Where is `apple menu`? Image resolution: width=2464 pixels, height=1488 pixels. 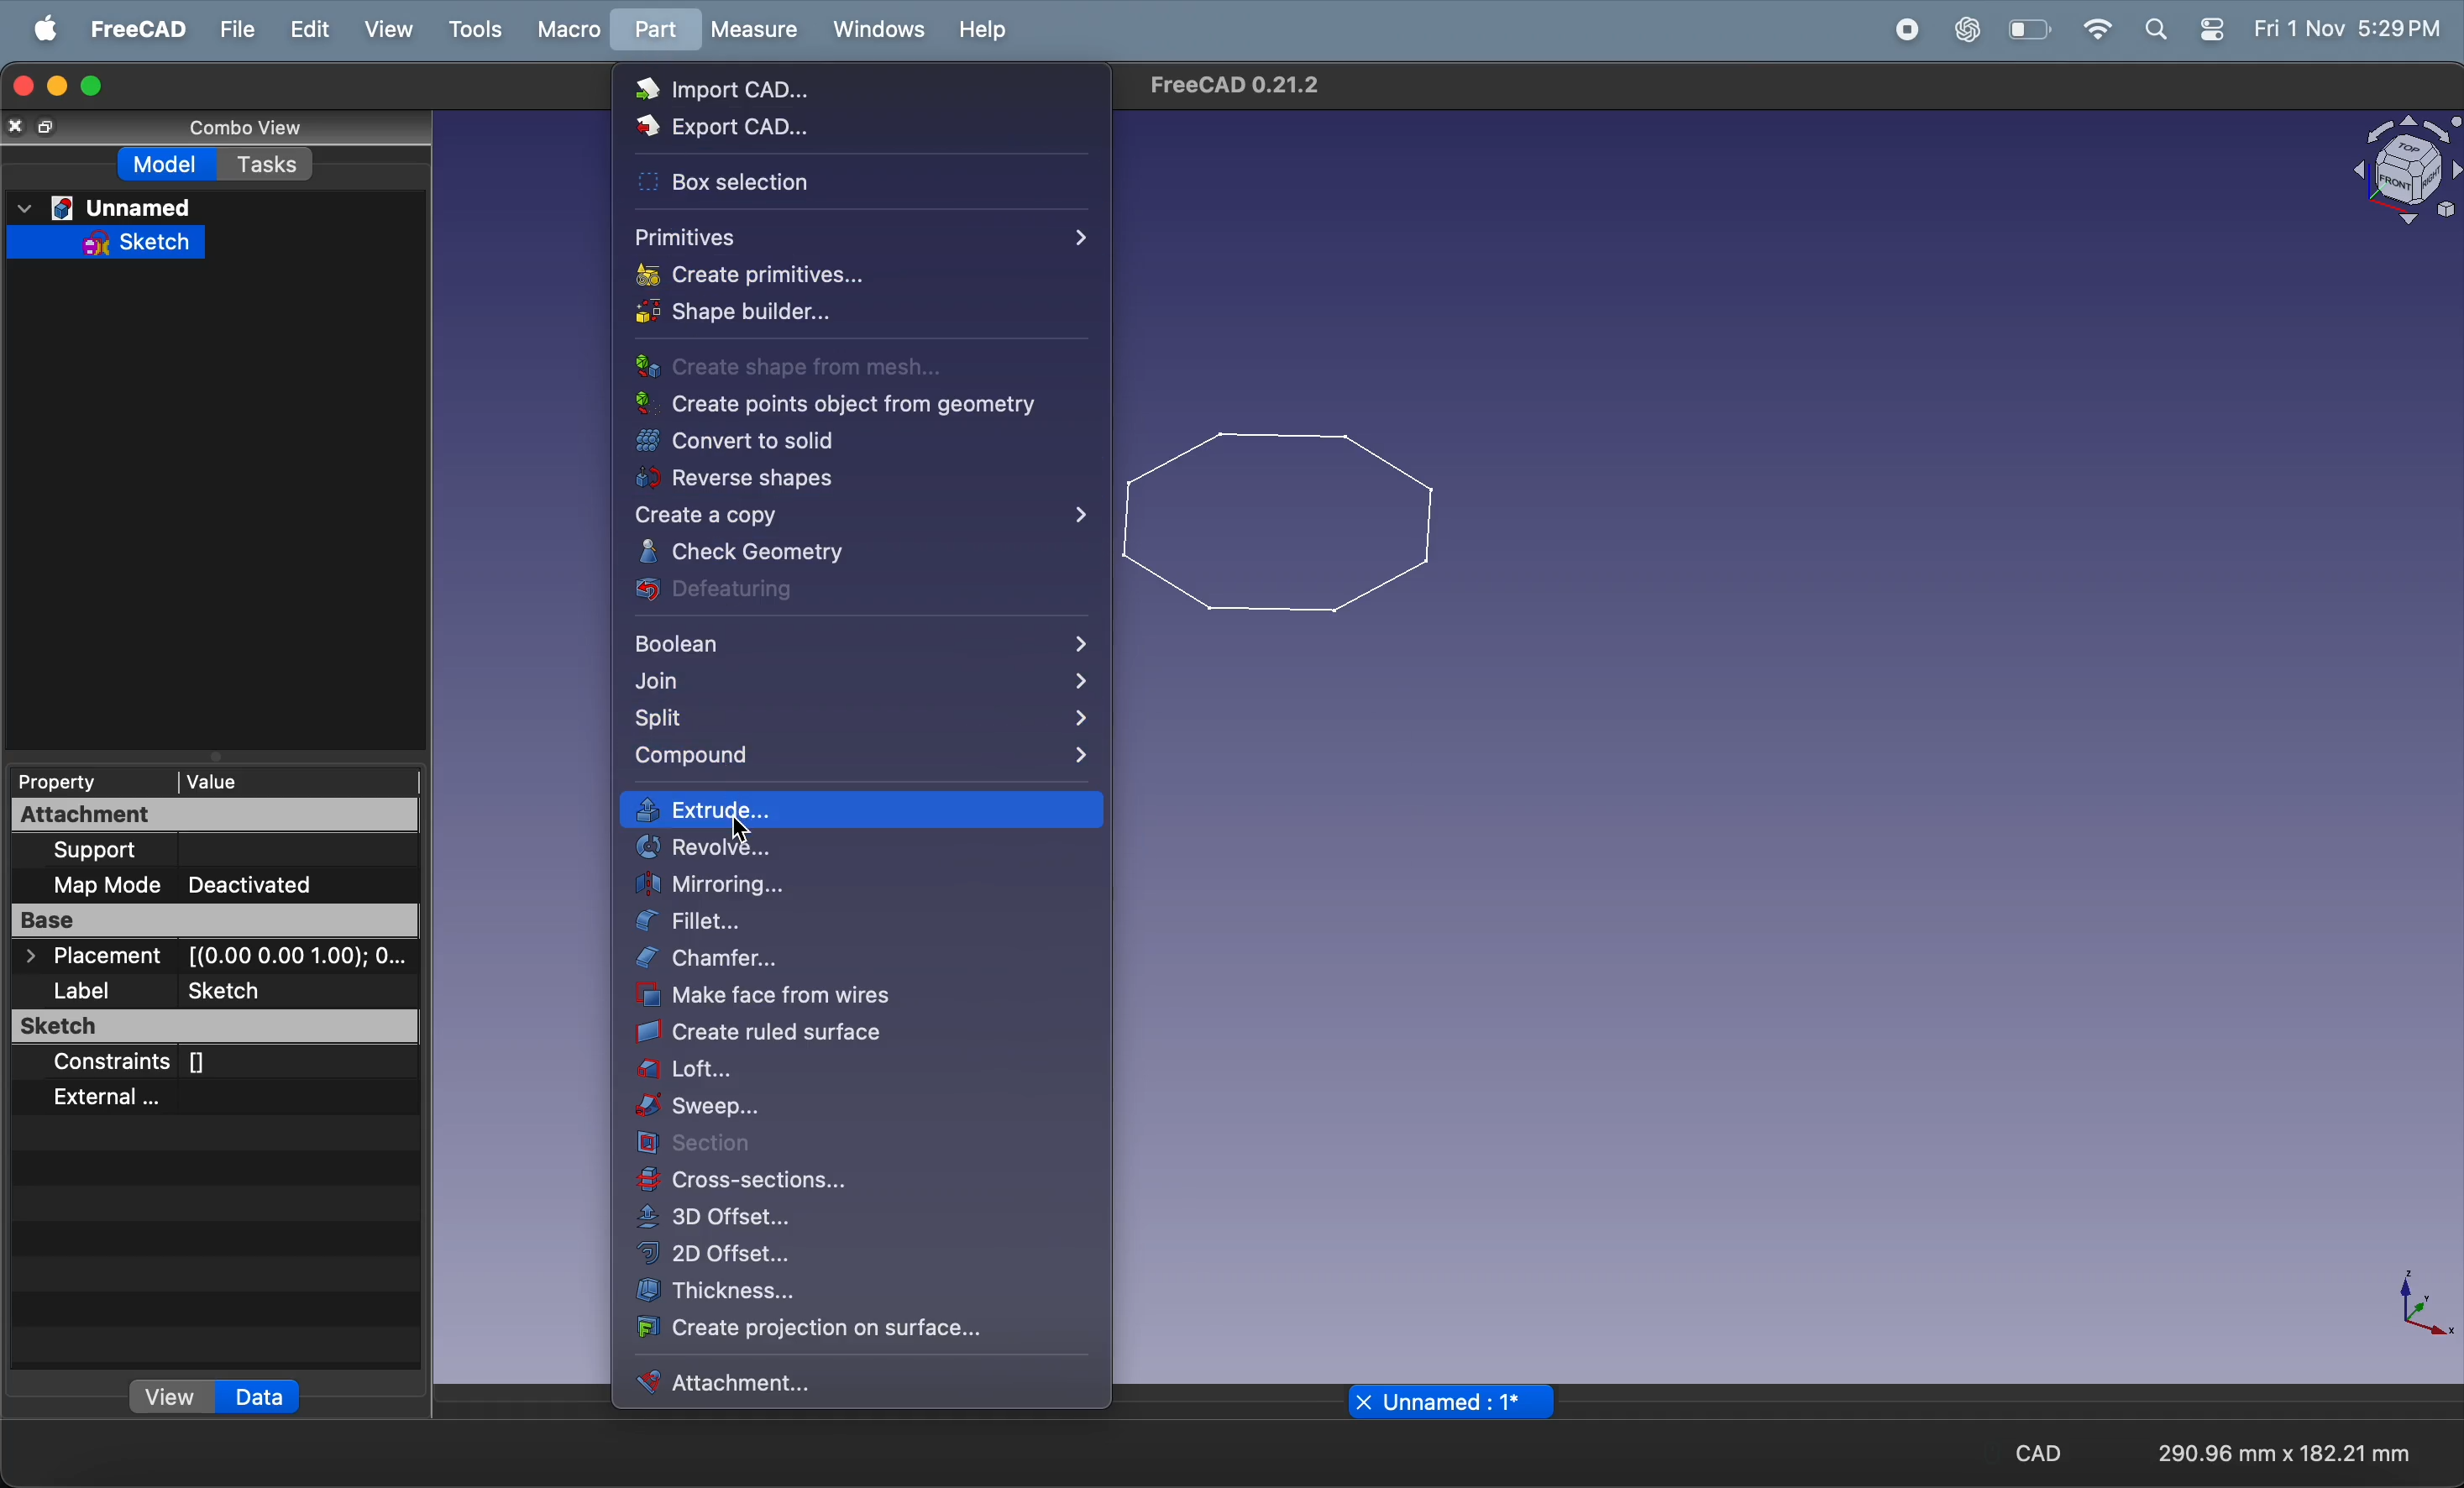 apple menu is located at coordinates (37, 31).